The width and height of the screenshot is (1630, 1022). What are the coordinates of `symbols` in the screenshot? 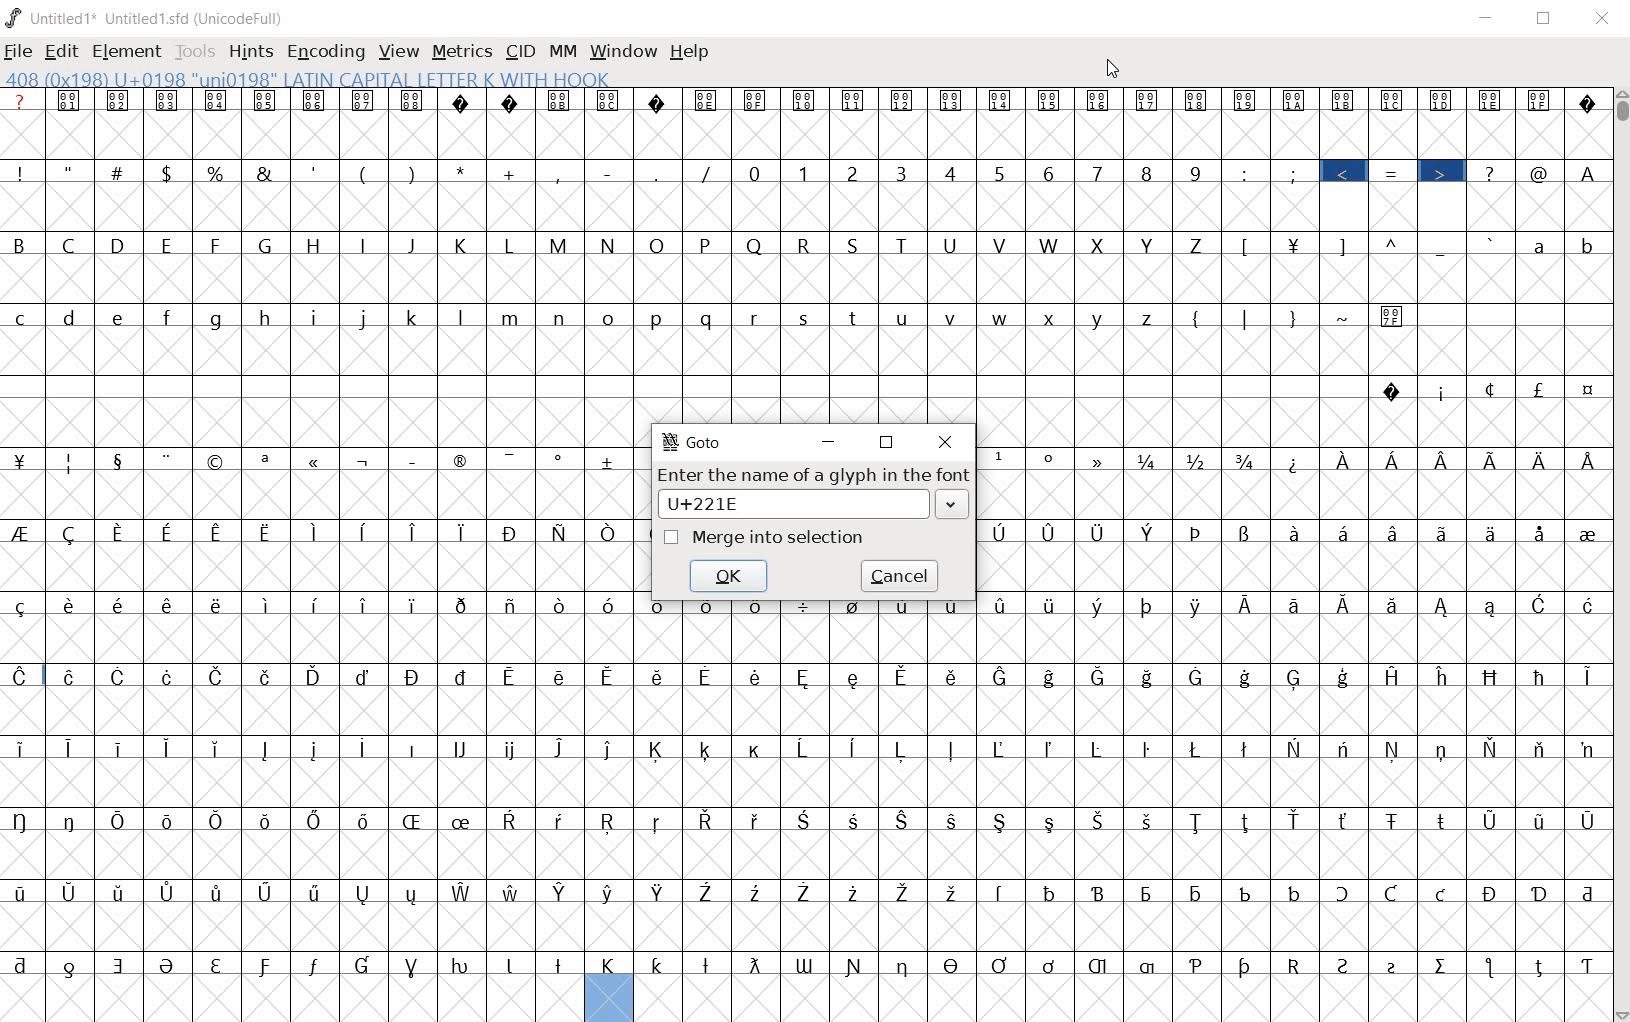 It's located at (1050, 460).